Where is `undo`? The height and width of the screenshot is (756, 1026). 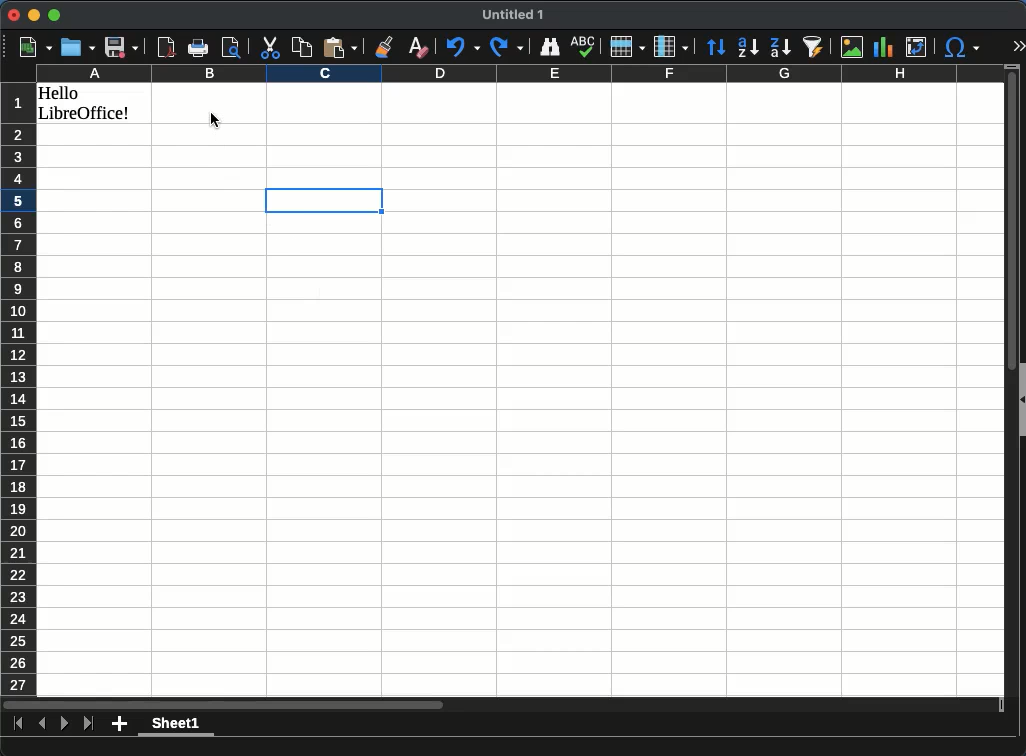 undo is located at coordinates (460, 44).